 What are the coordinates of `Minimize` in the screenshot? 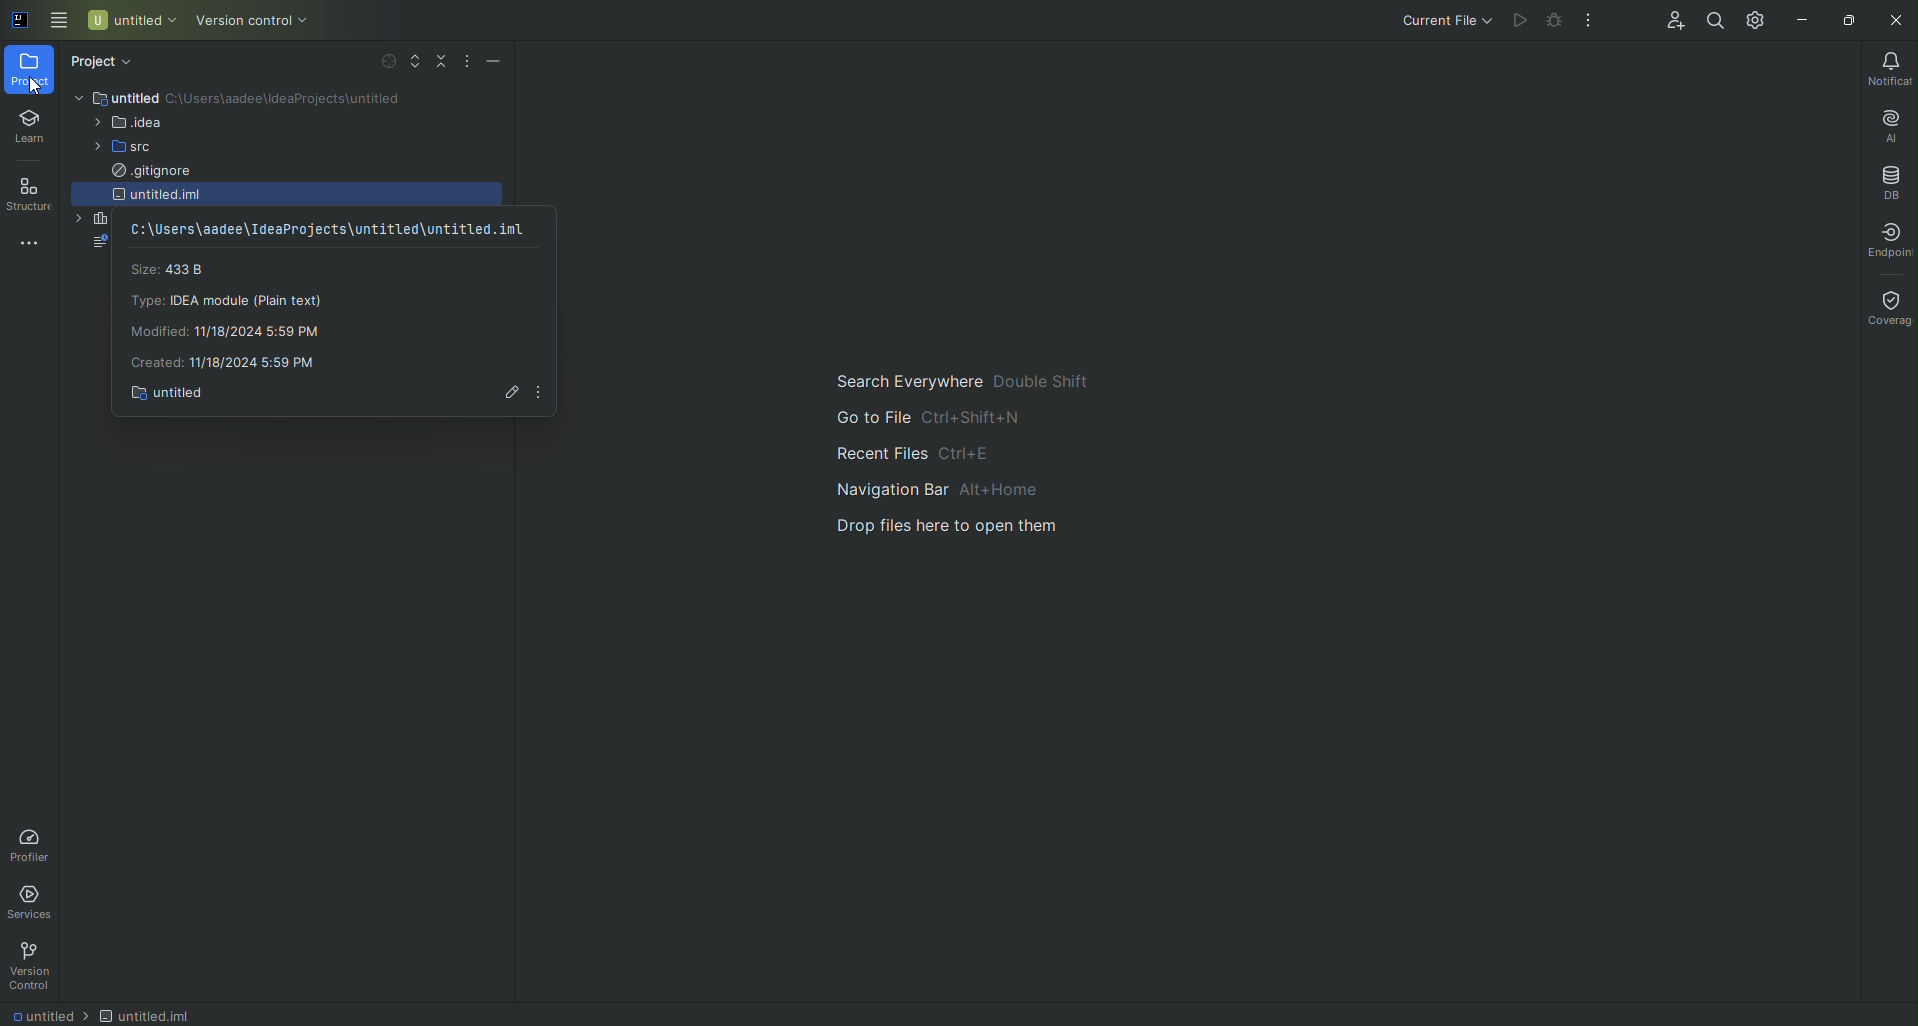 It's located at (1799, 19).